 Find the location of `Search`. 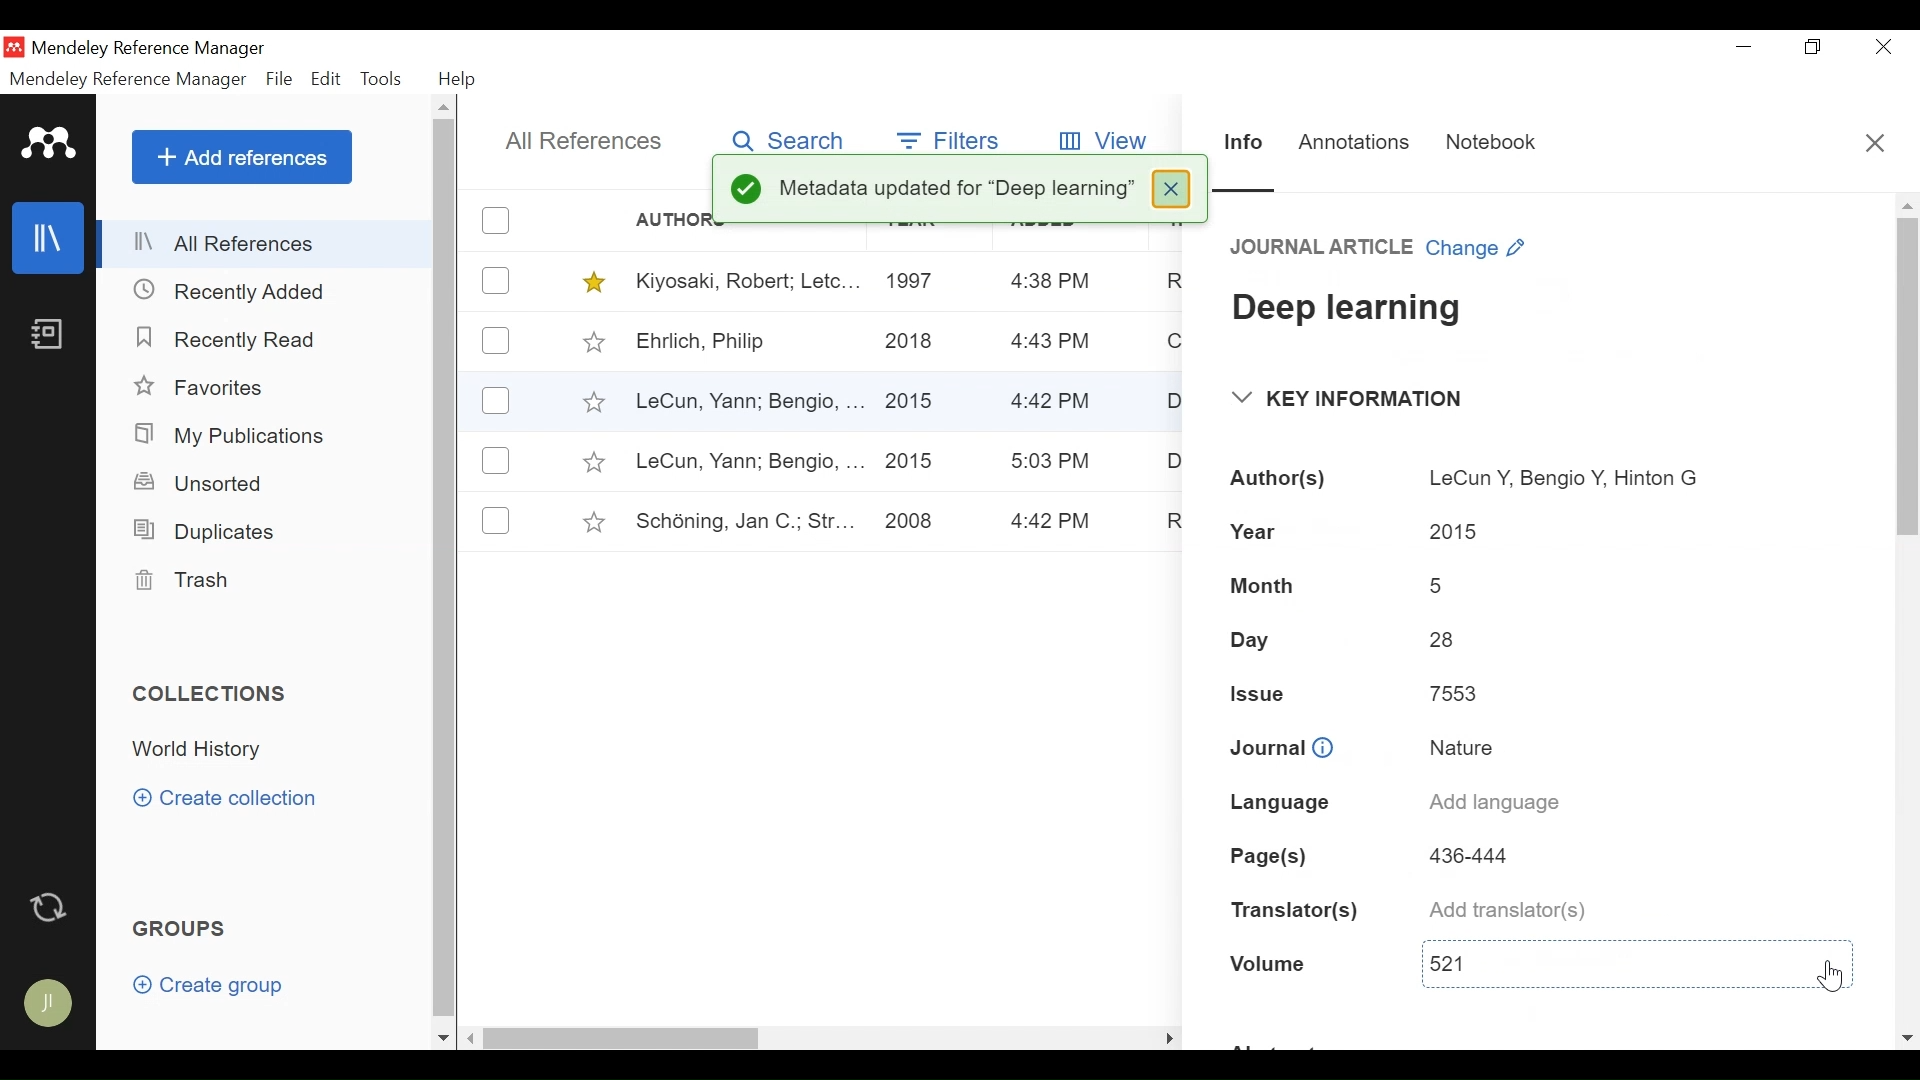

Search is located at coordinates (784, 137).